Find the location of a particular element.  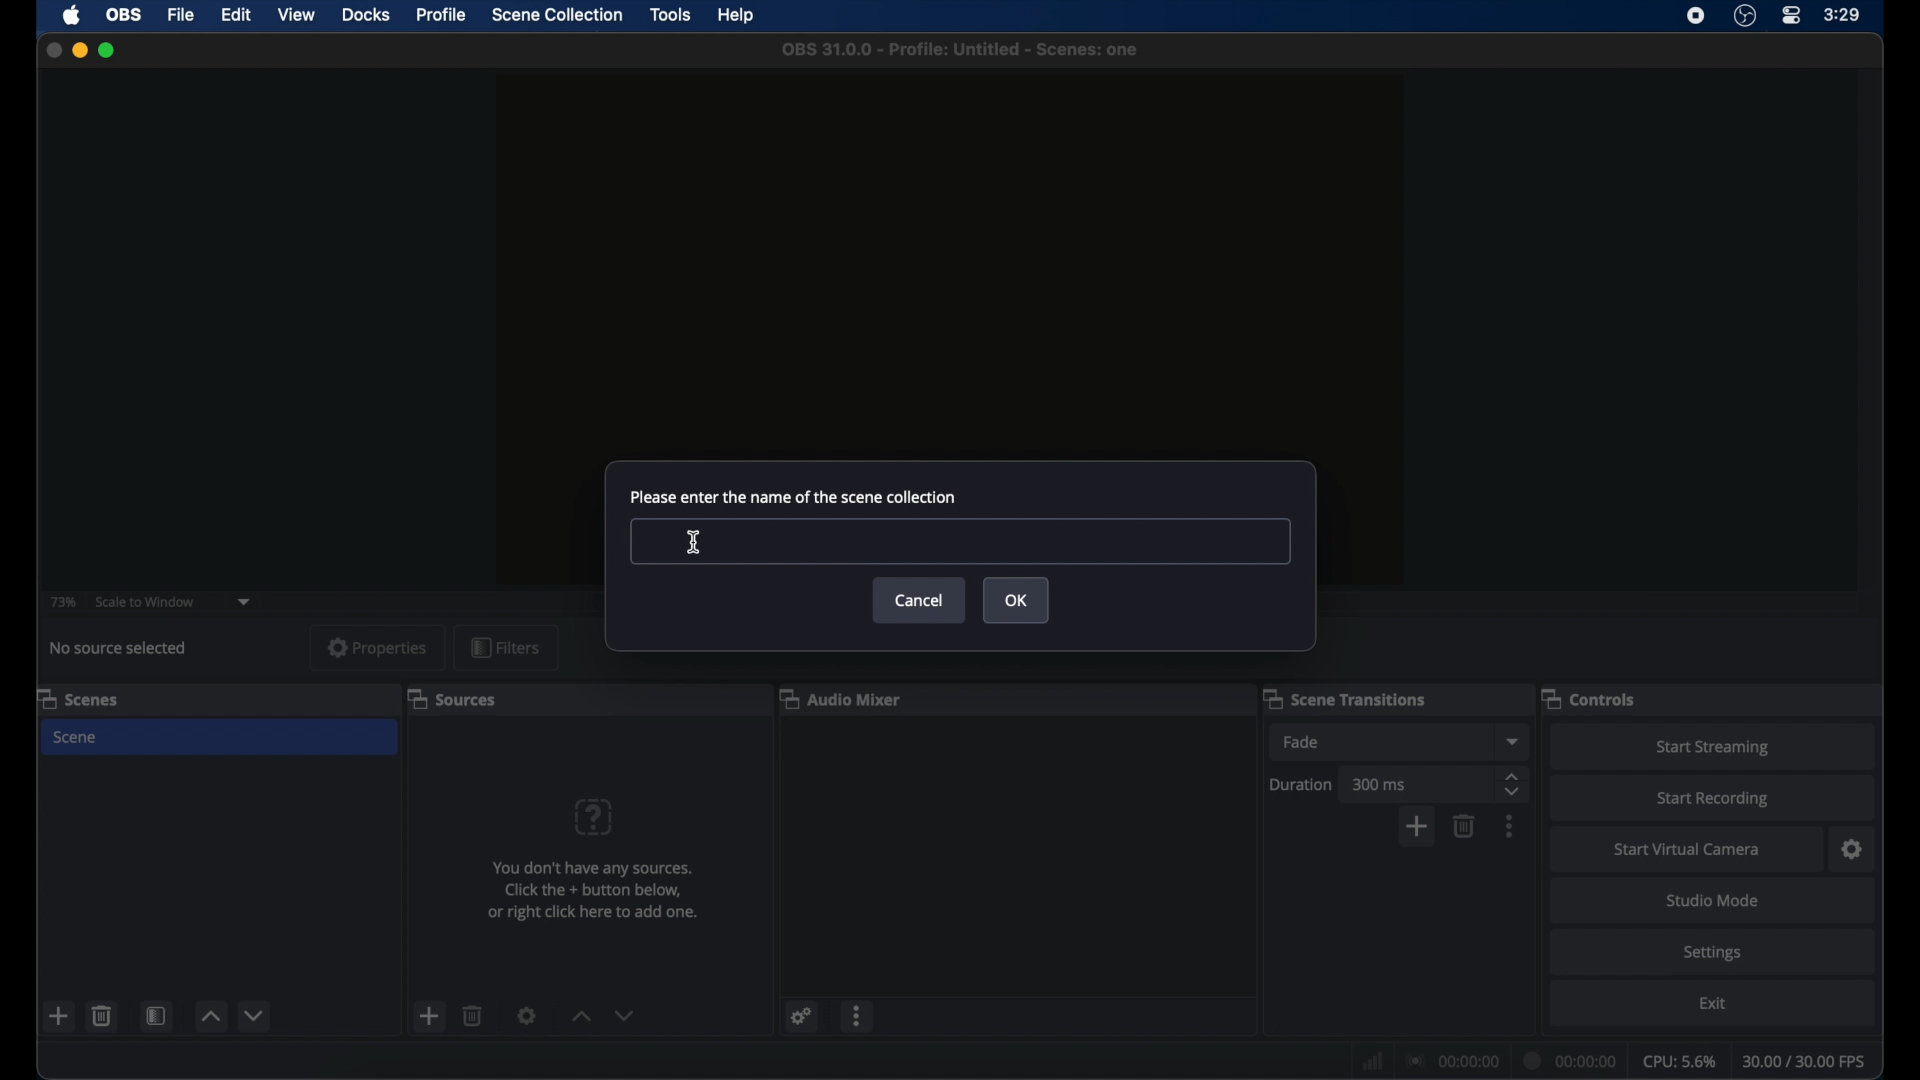

obs is located at coordinates (124, 14).